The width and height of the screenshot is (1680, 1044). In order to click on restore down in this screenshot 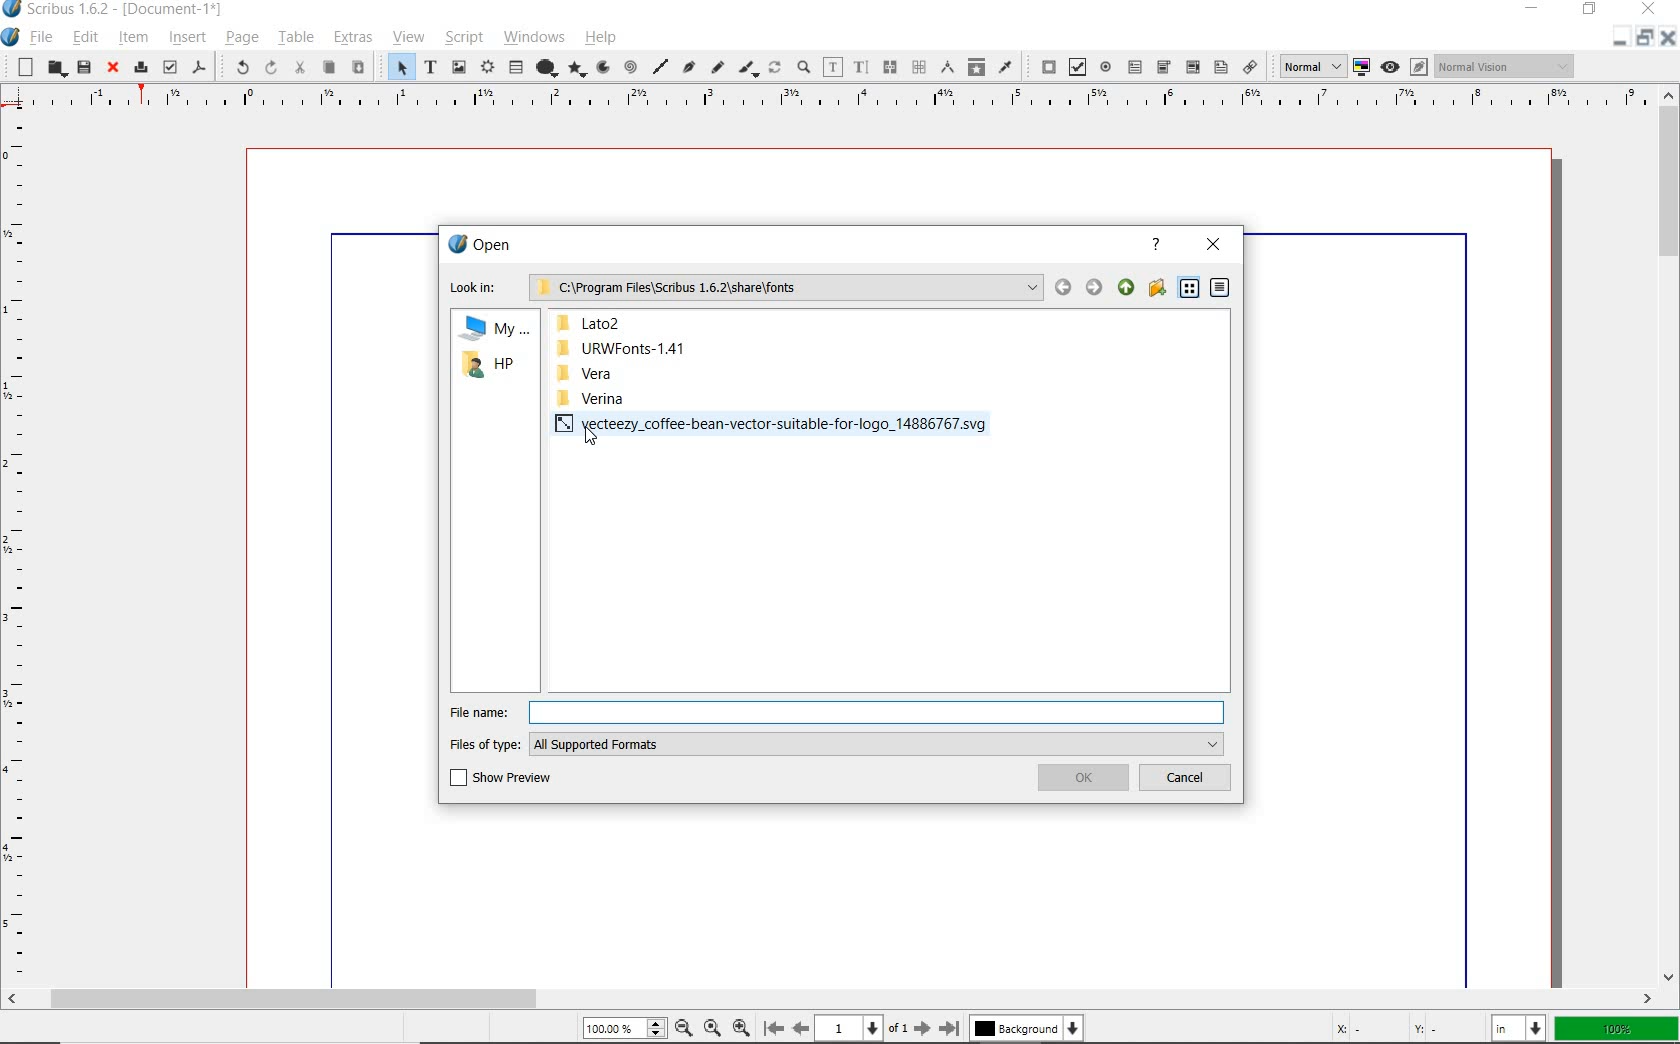, I will do `click(1621, 36)`.